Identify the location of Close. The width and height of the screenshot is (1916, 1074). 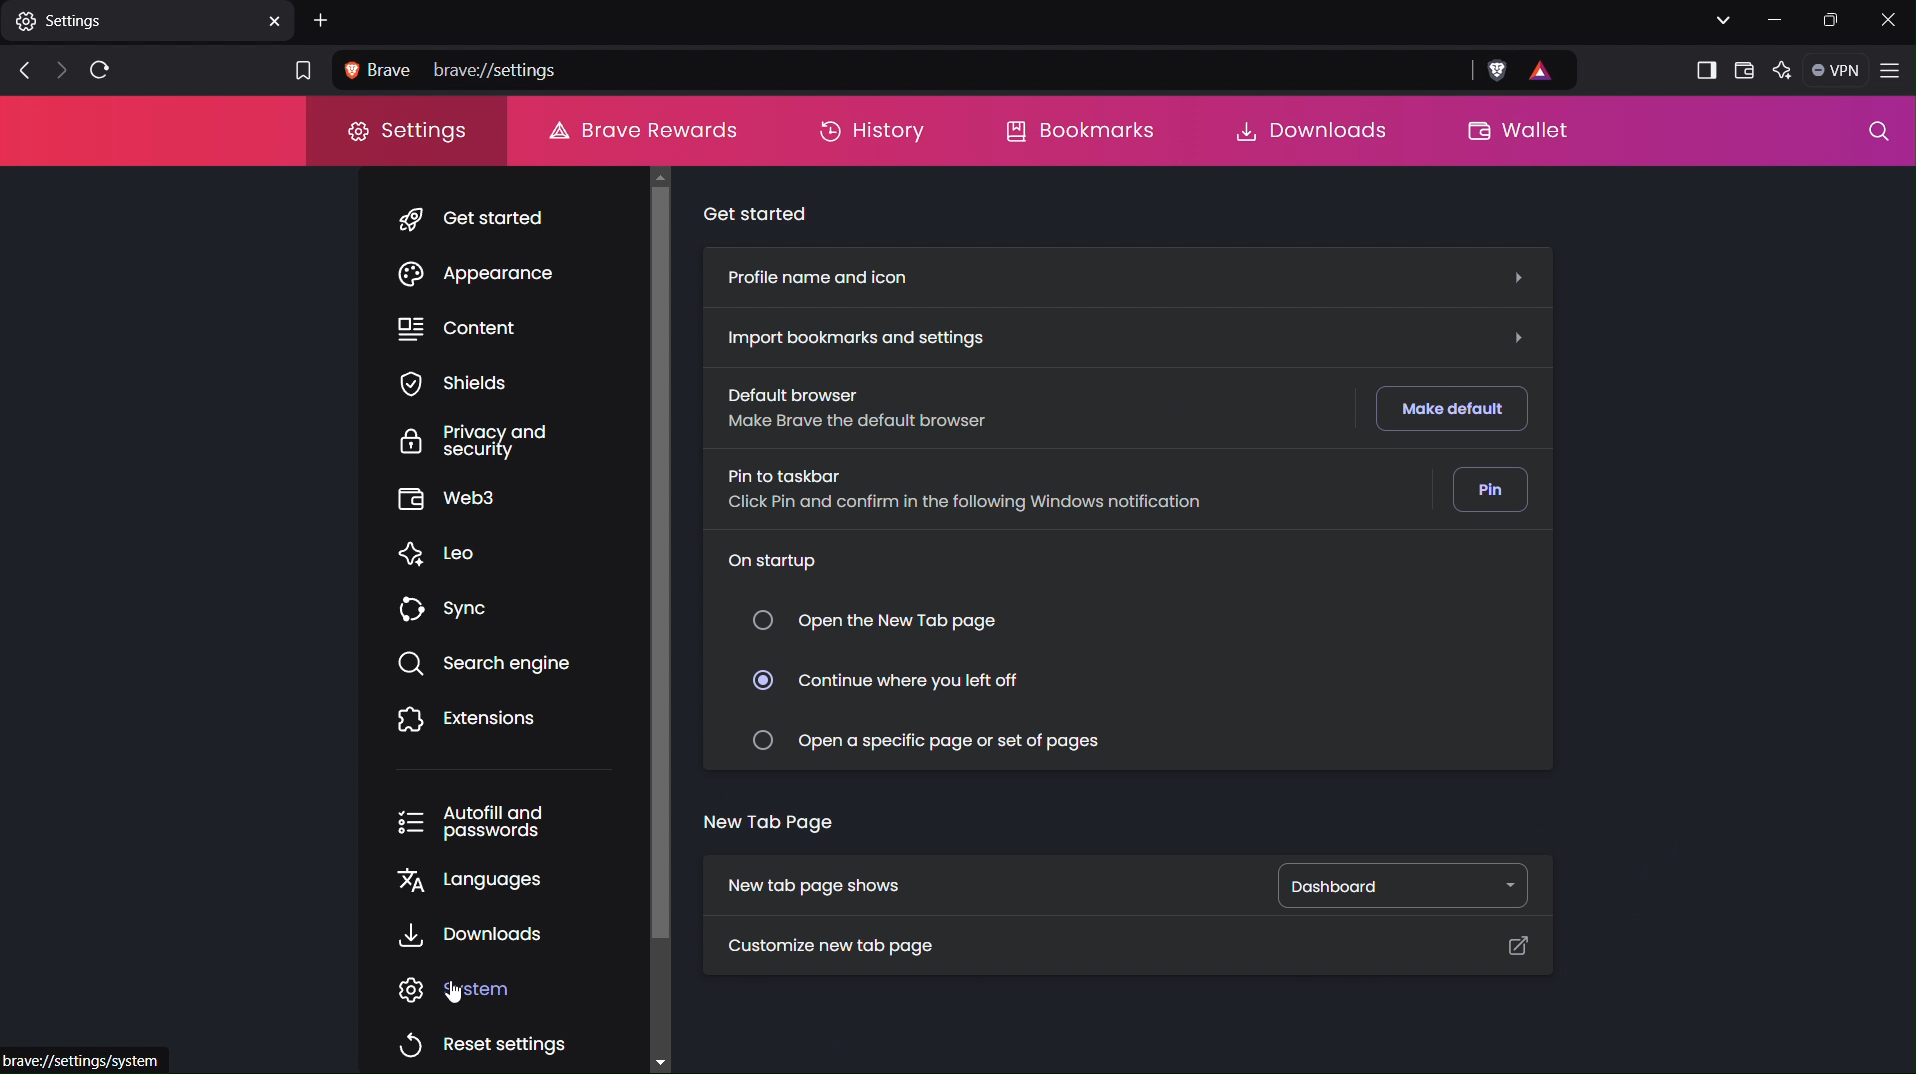
(1892, 20).